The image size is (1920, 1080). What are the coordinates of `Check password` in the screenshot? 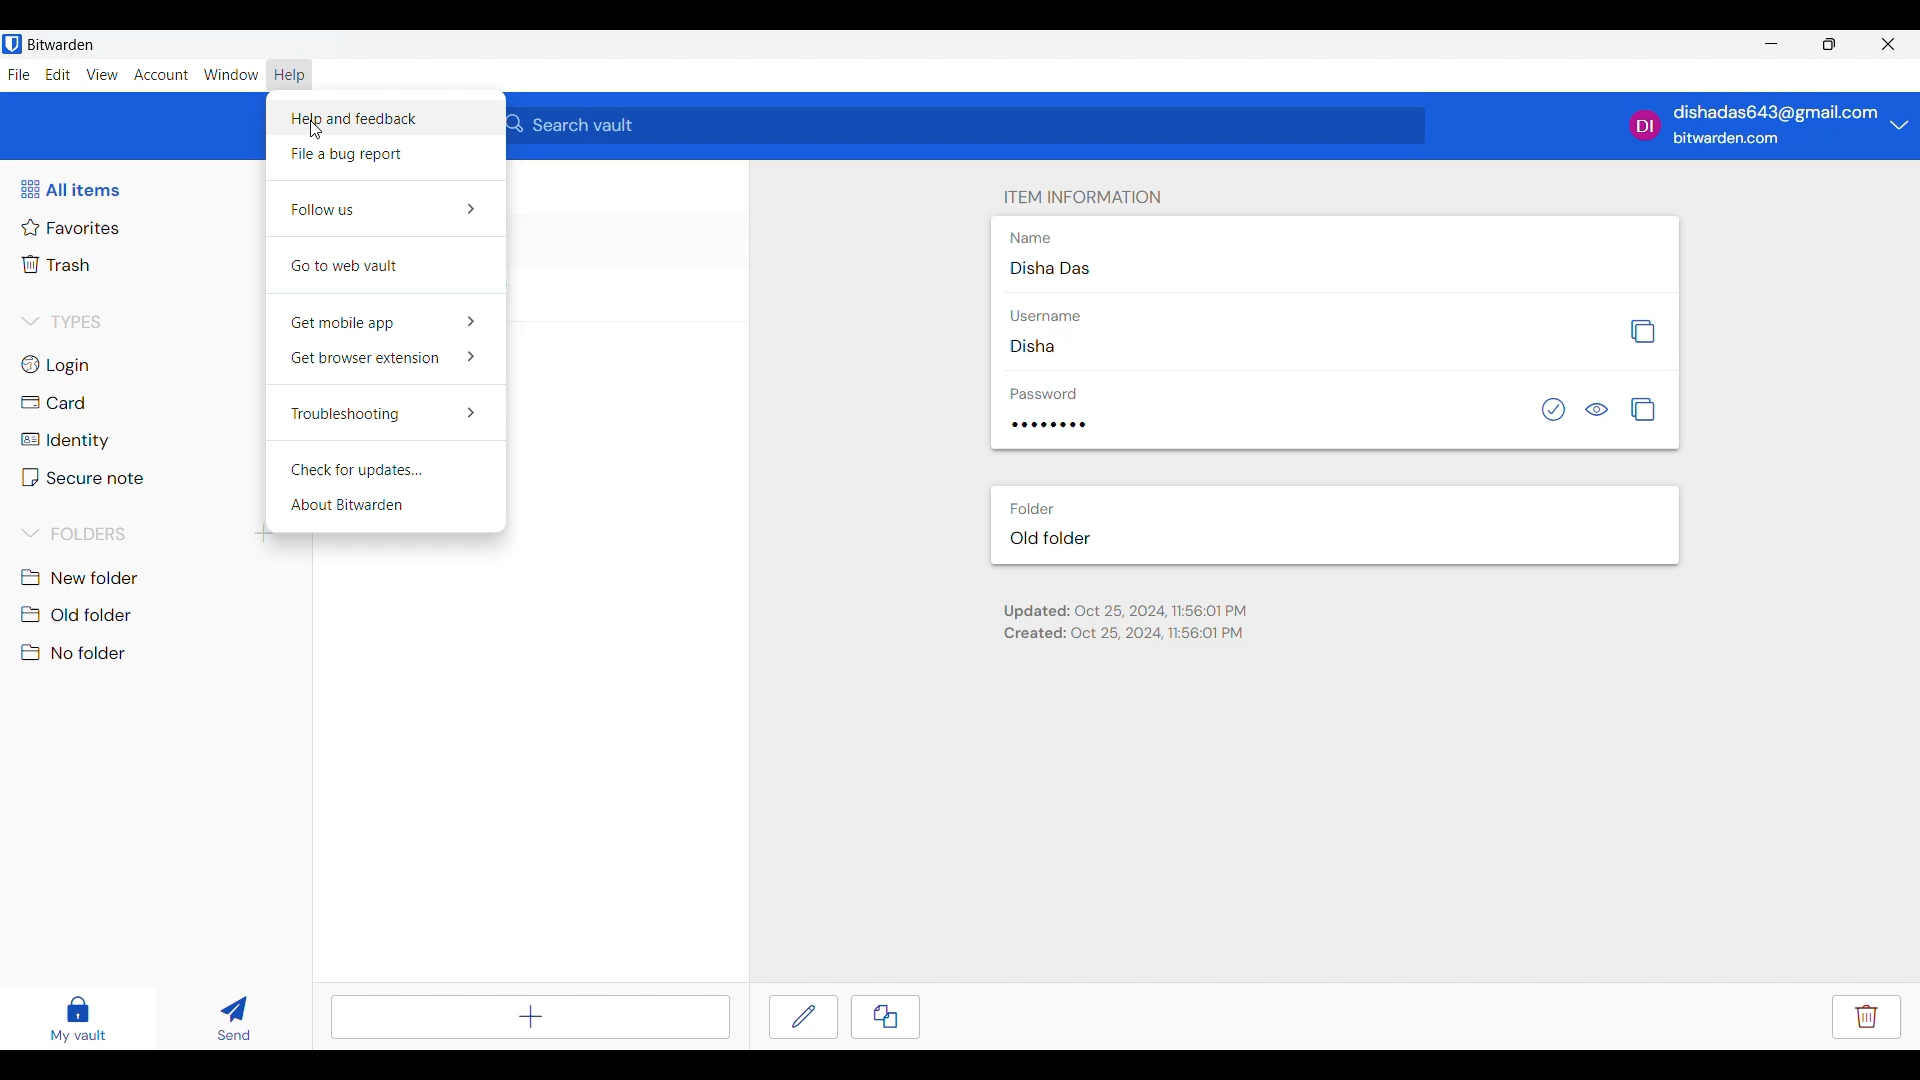 It's located at (1553, 409).